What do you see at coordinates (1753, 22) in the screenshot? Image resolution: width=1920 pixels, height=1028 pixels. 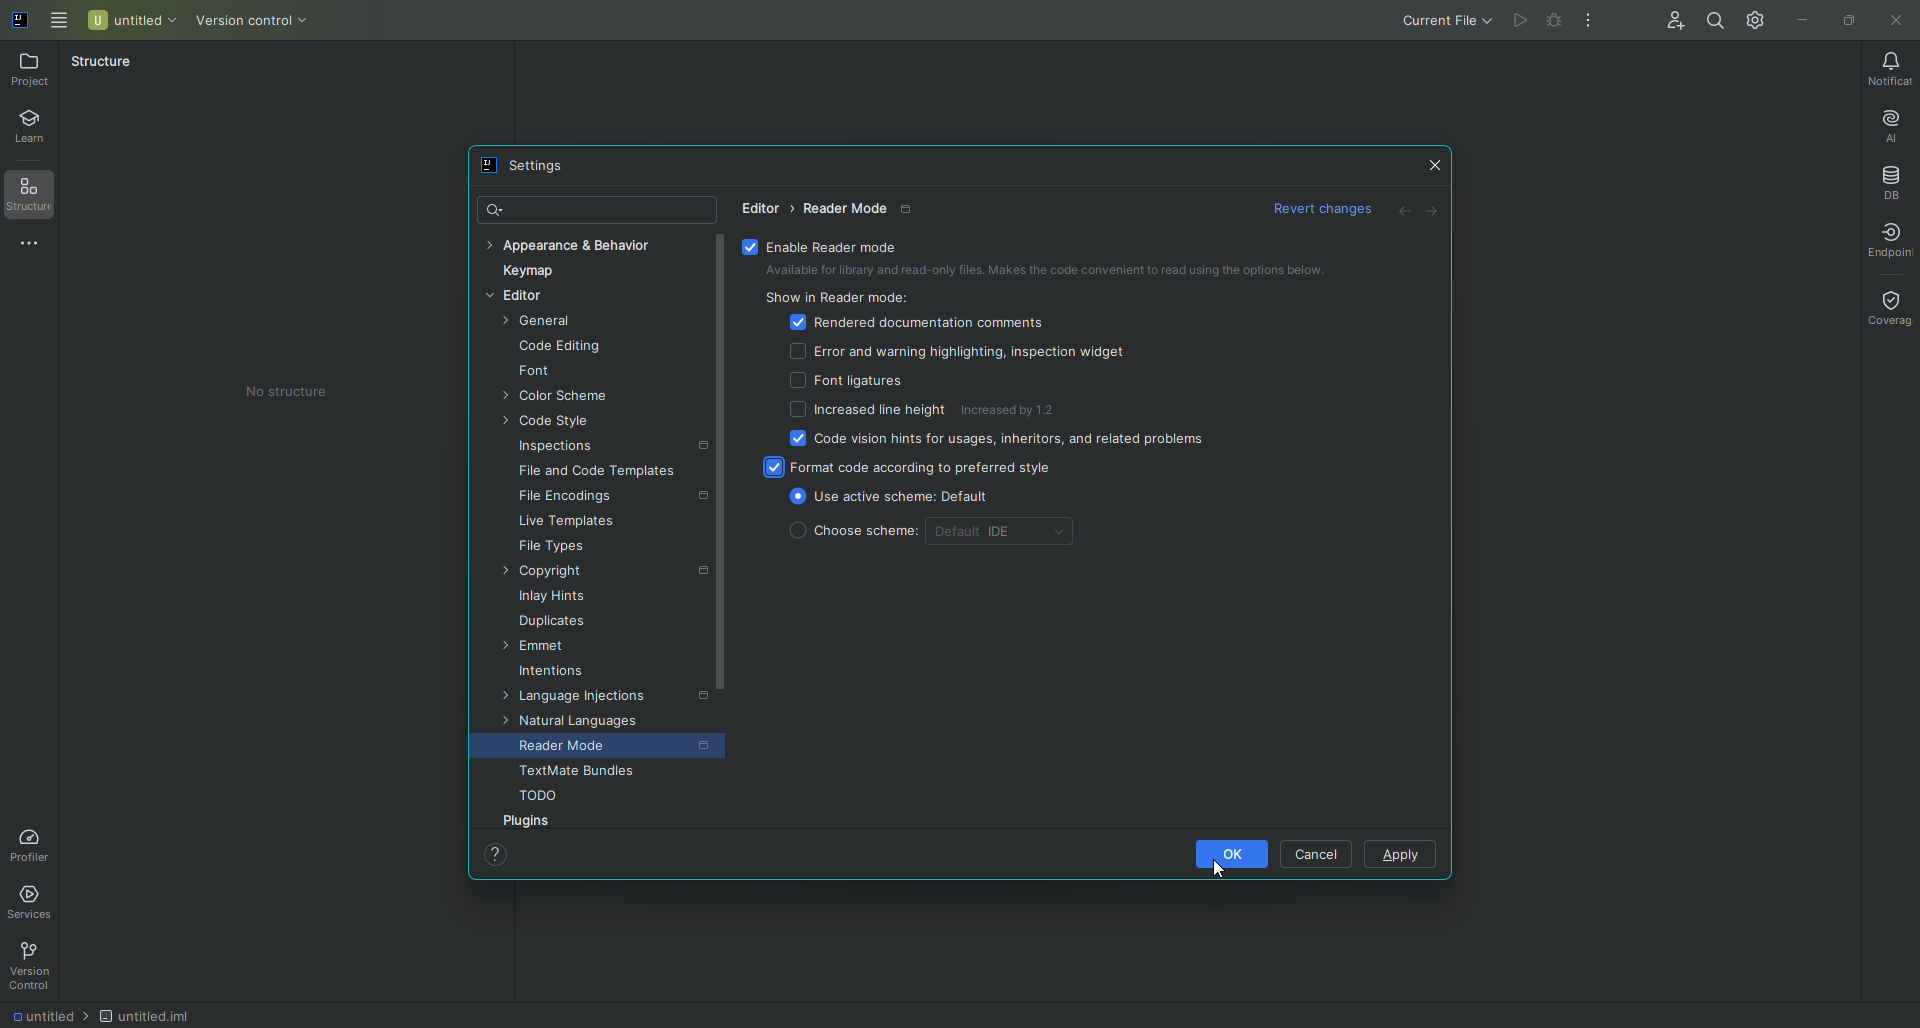 I see `Updates and Settings` at bounding box center [1753, 22].